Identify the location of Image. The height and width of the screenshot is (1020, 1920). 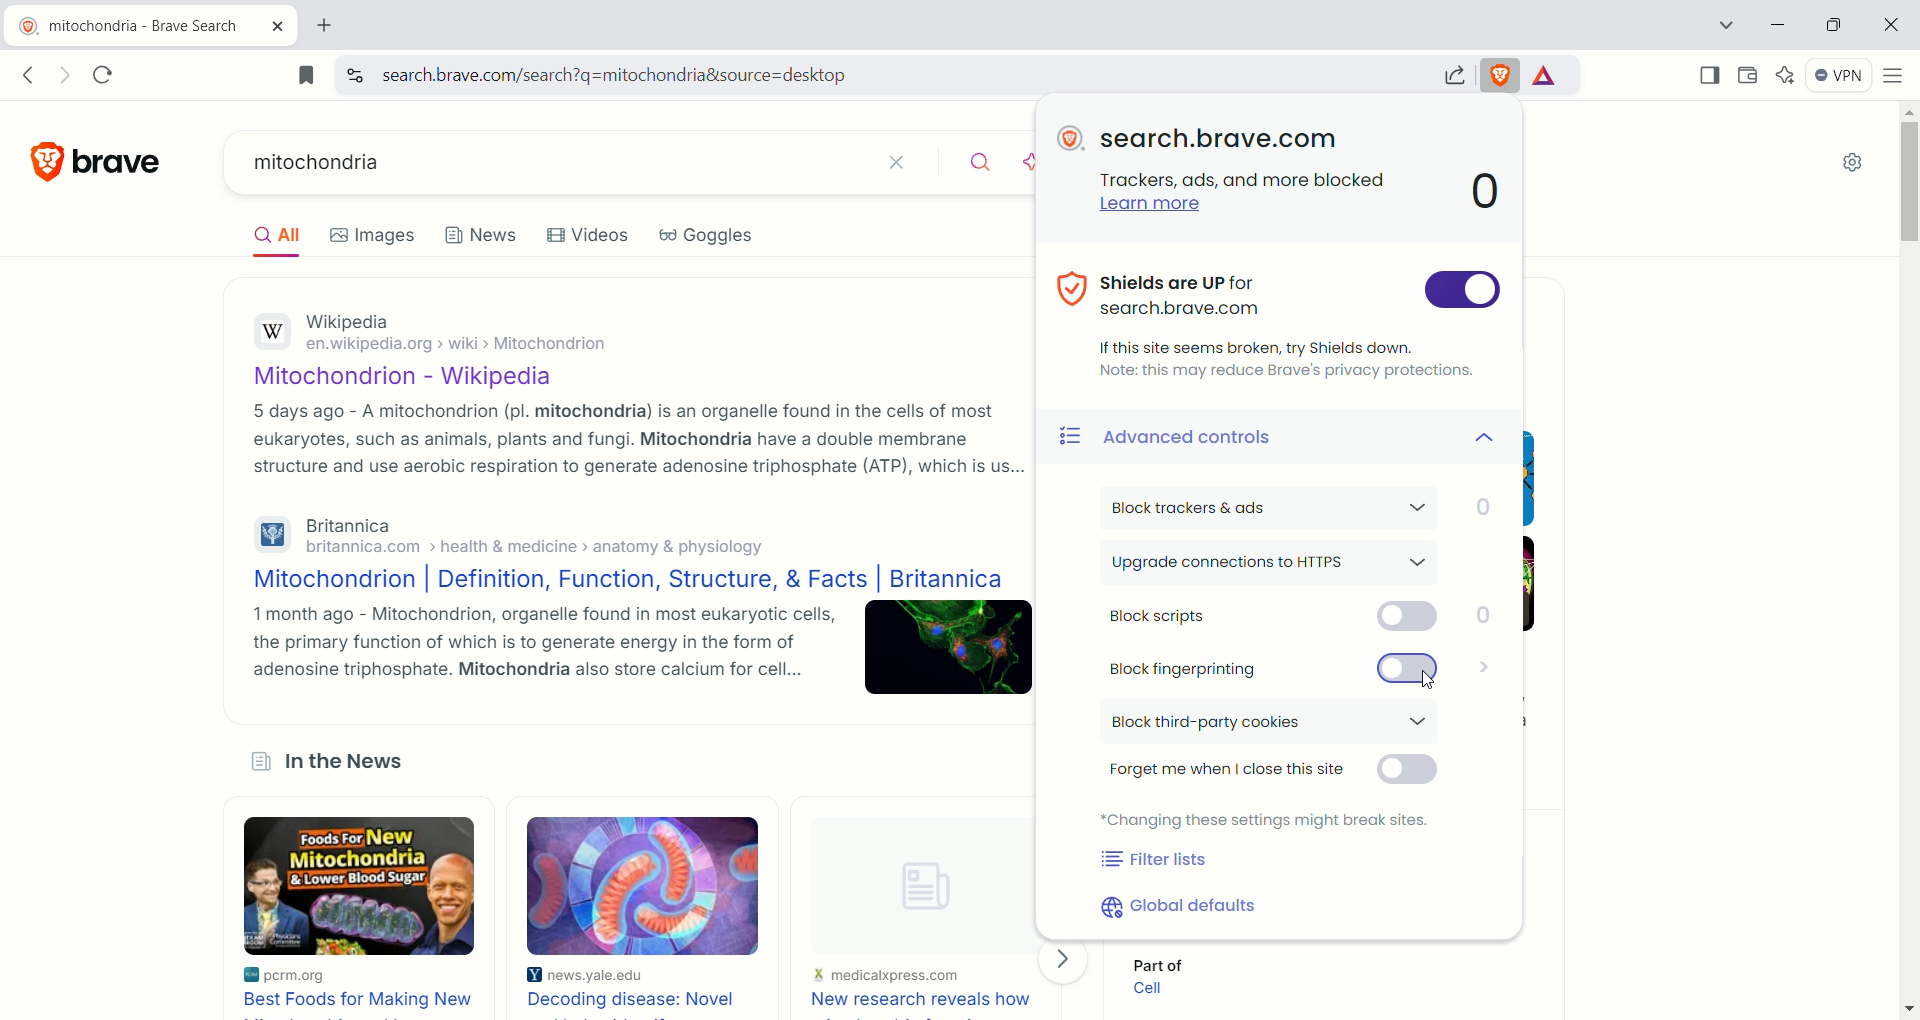
(914, 876).